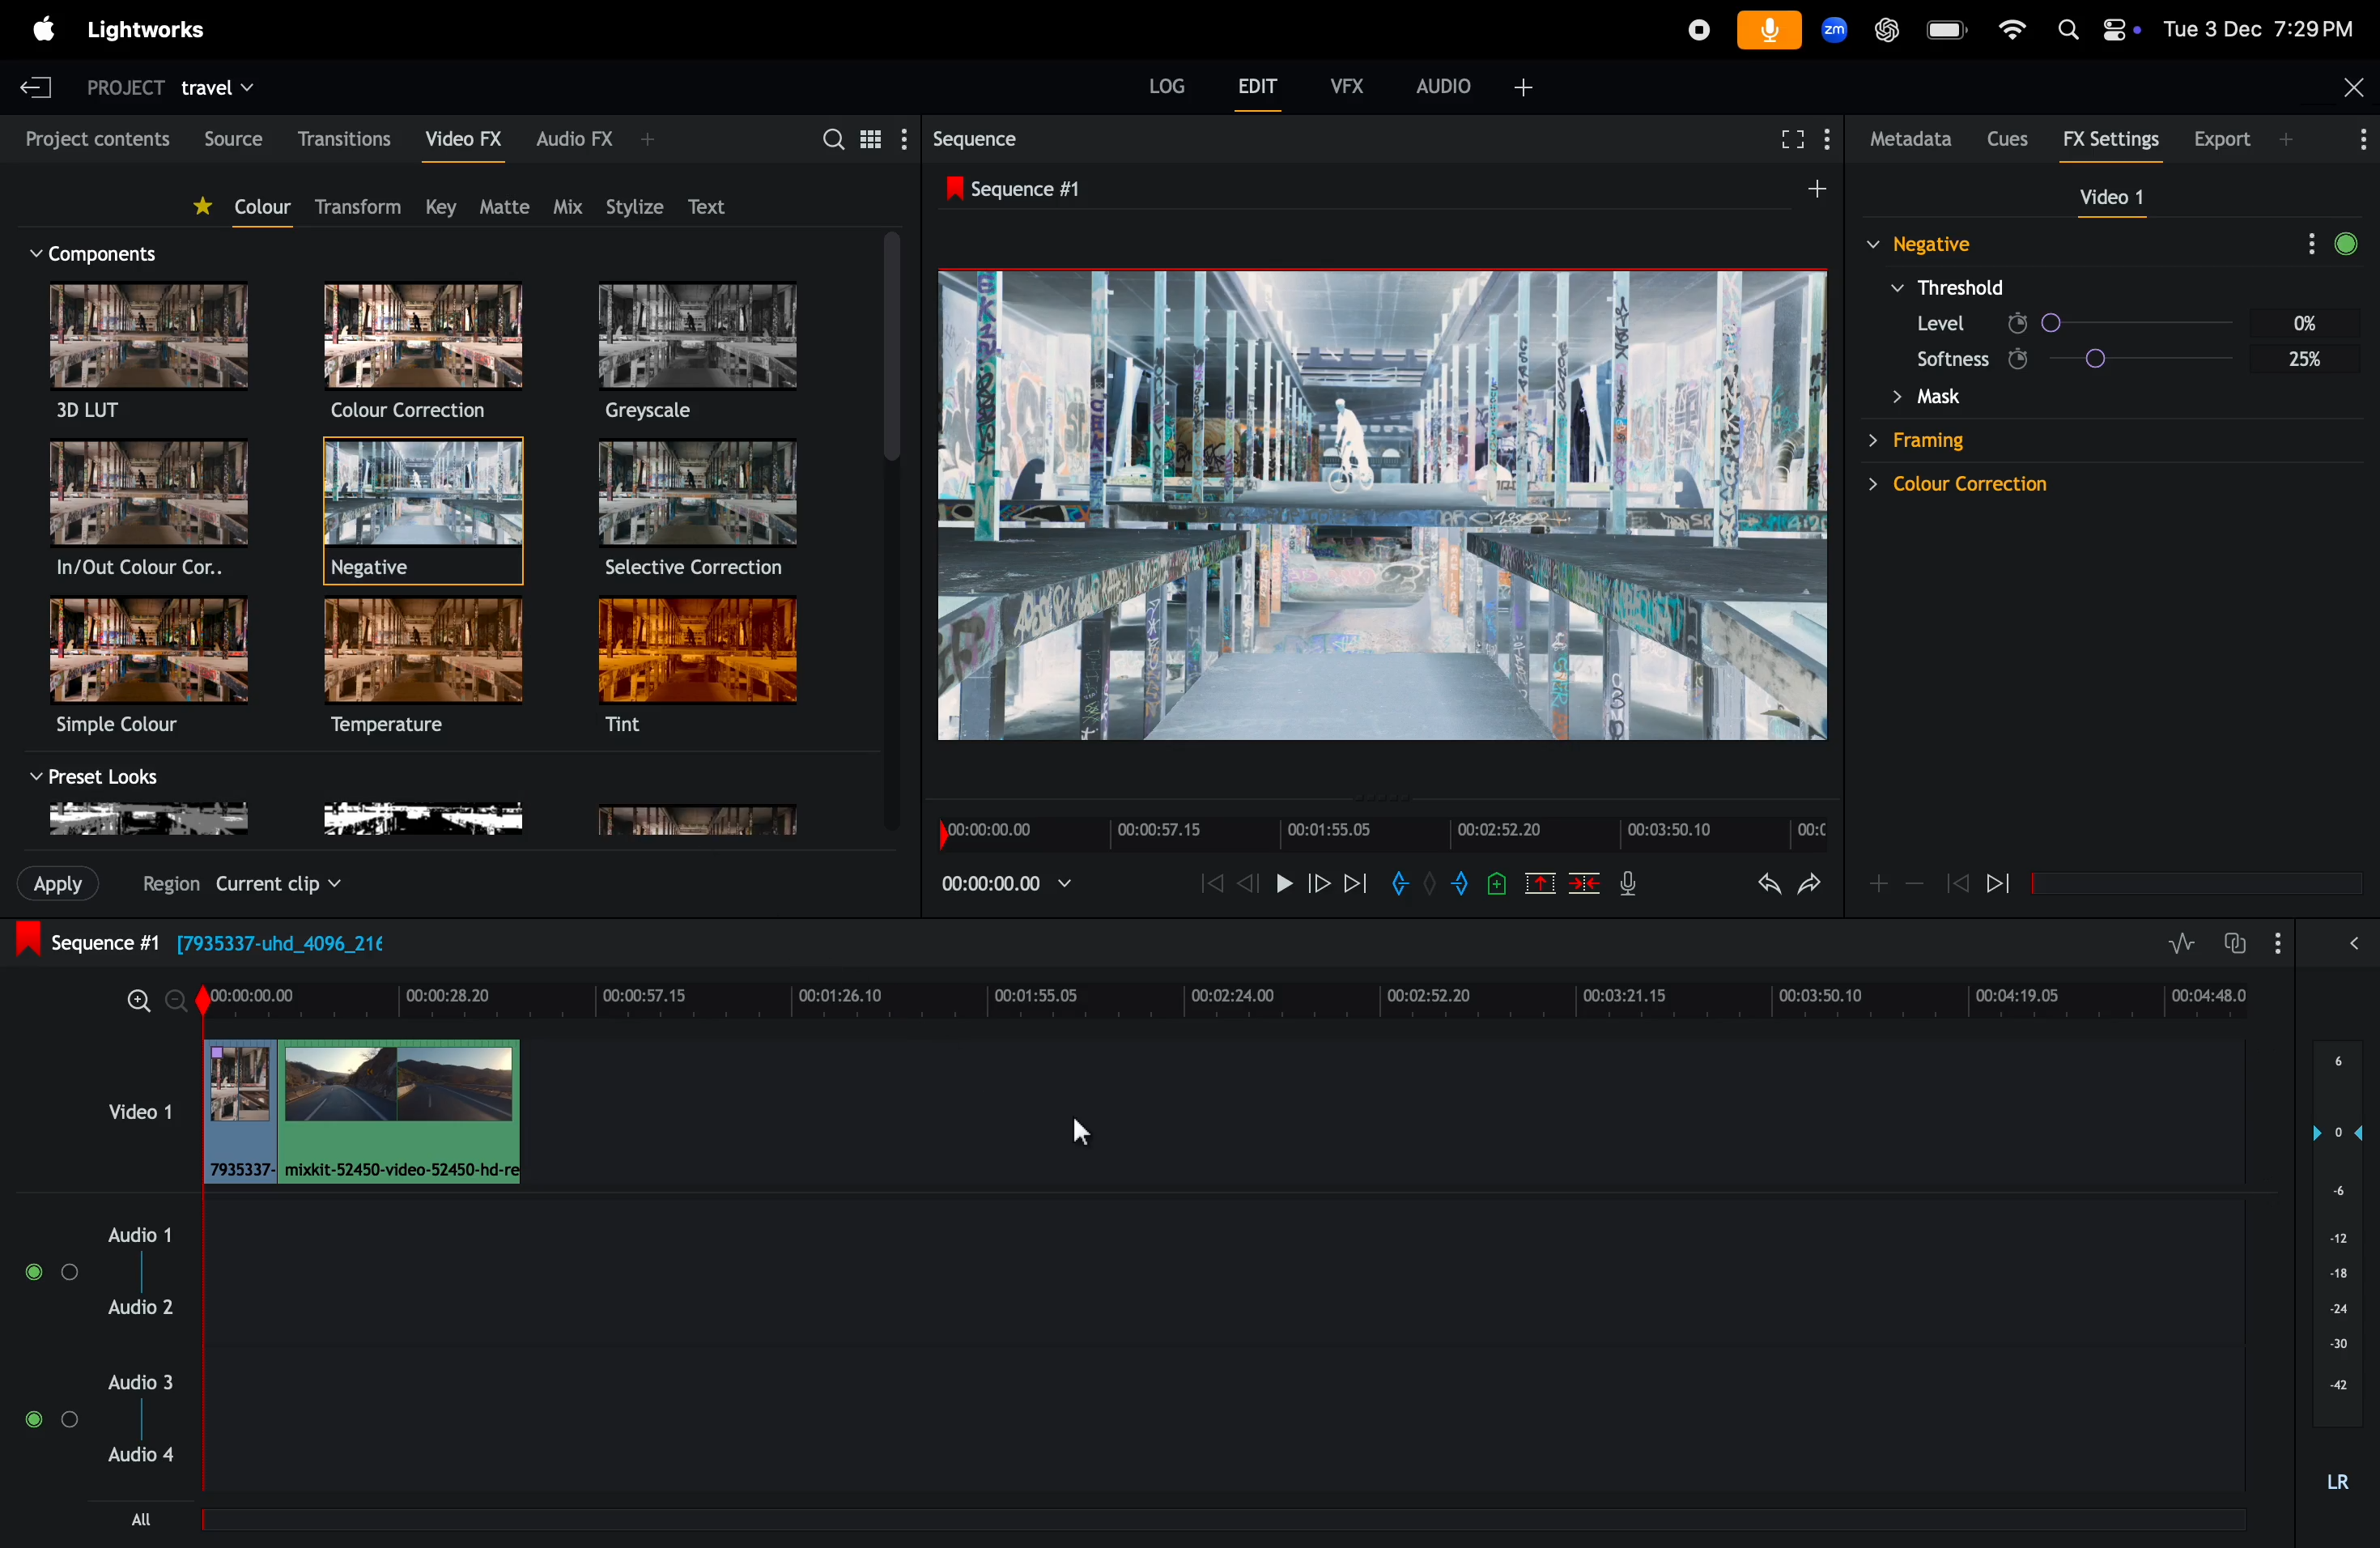  Describe the element at coordinates (2260, 29) in the screenshot. I see `date and time` at that location.